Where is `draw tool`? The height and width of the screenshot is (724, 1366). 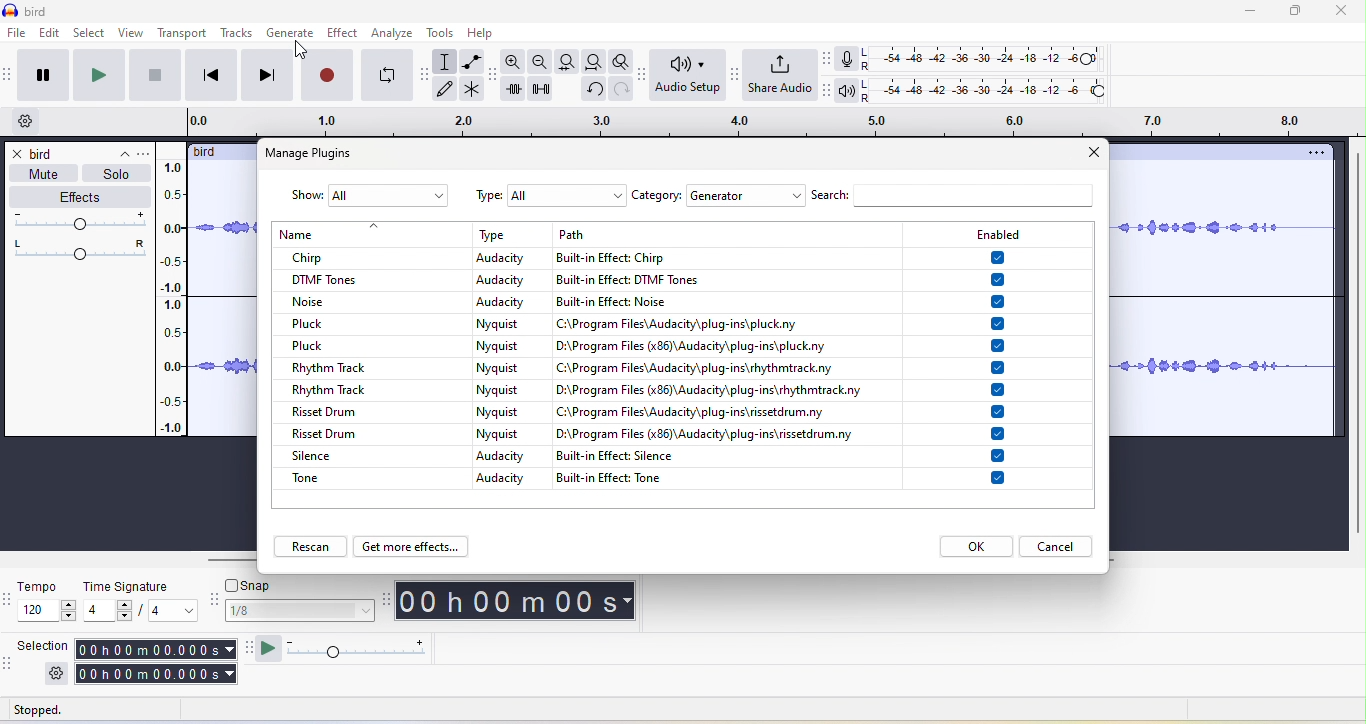
draw tool is located at coordinates (451, 88).